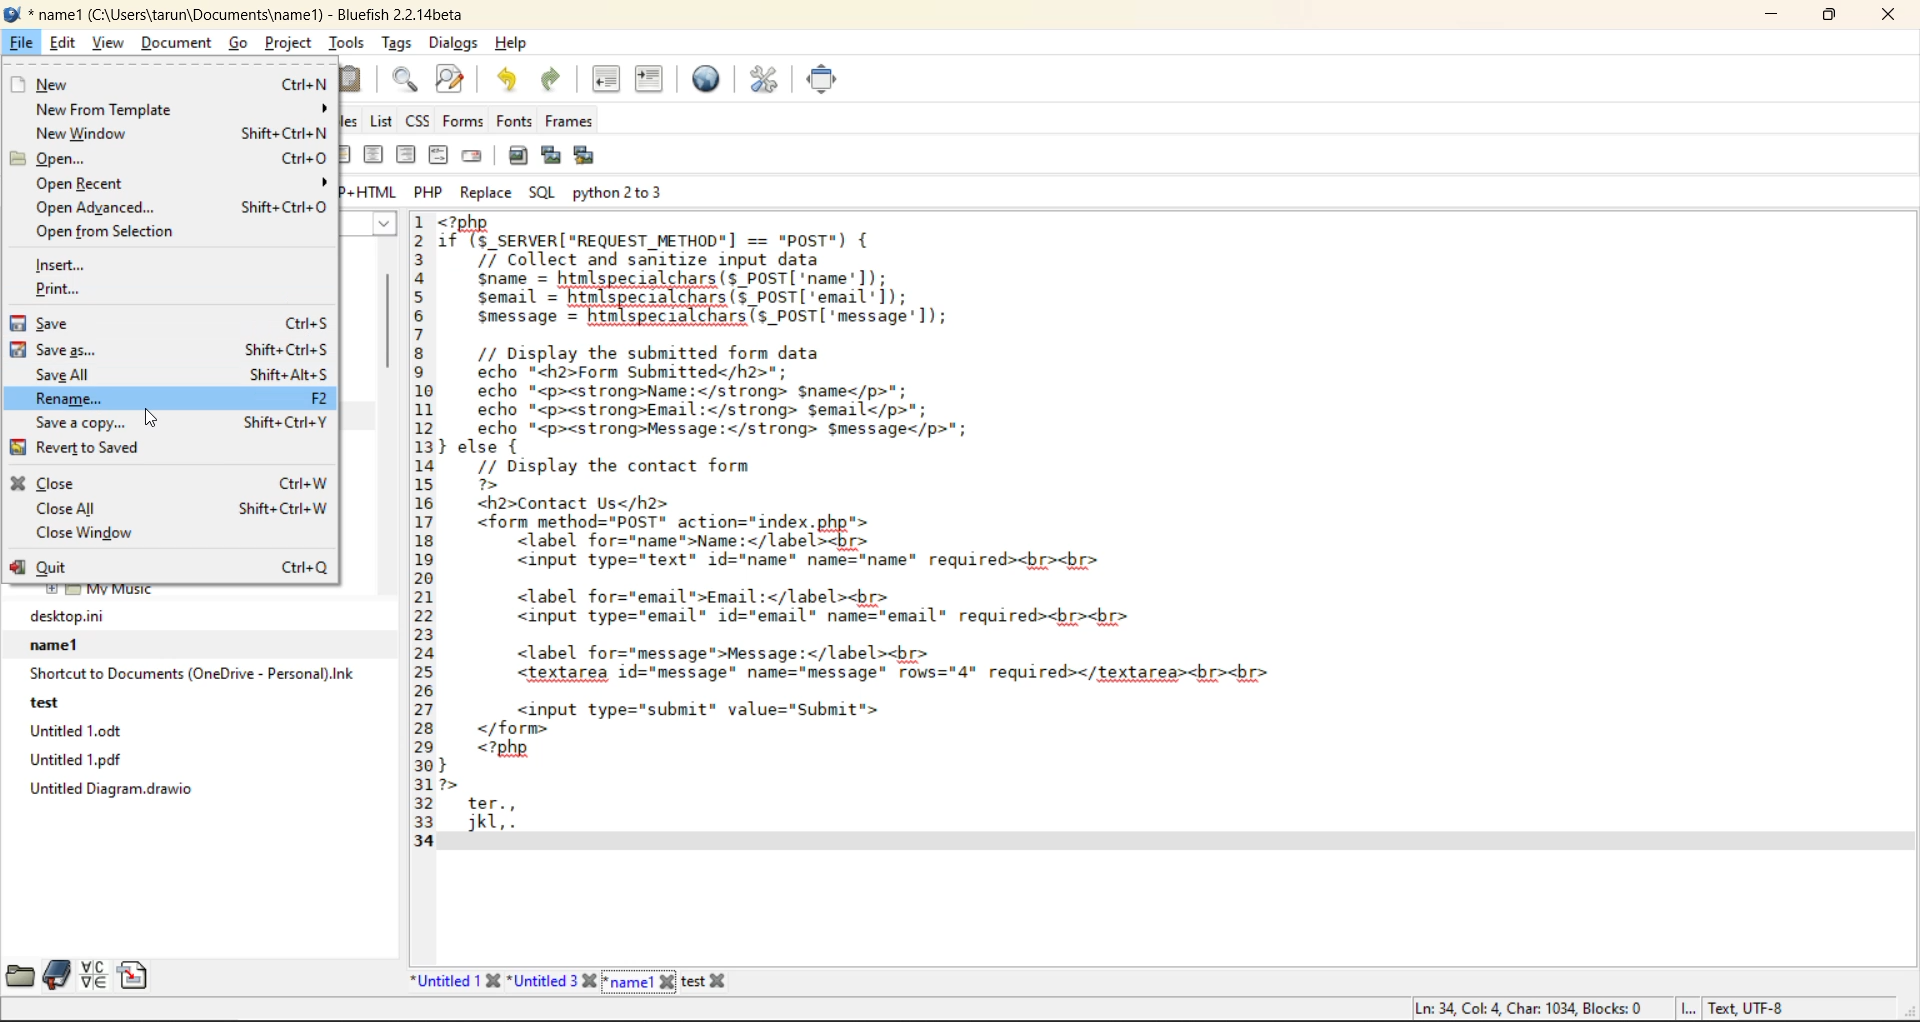 The width and height of the screenshot is (1920, 1022). Describe the element at coordinates (711, 78) in the screenshot. I see `preview in browser` at that location.